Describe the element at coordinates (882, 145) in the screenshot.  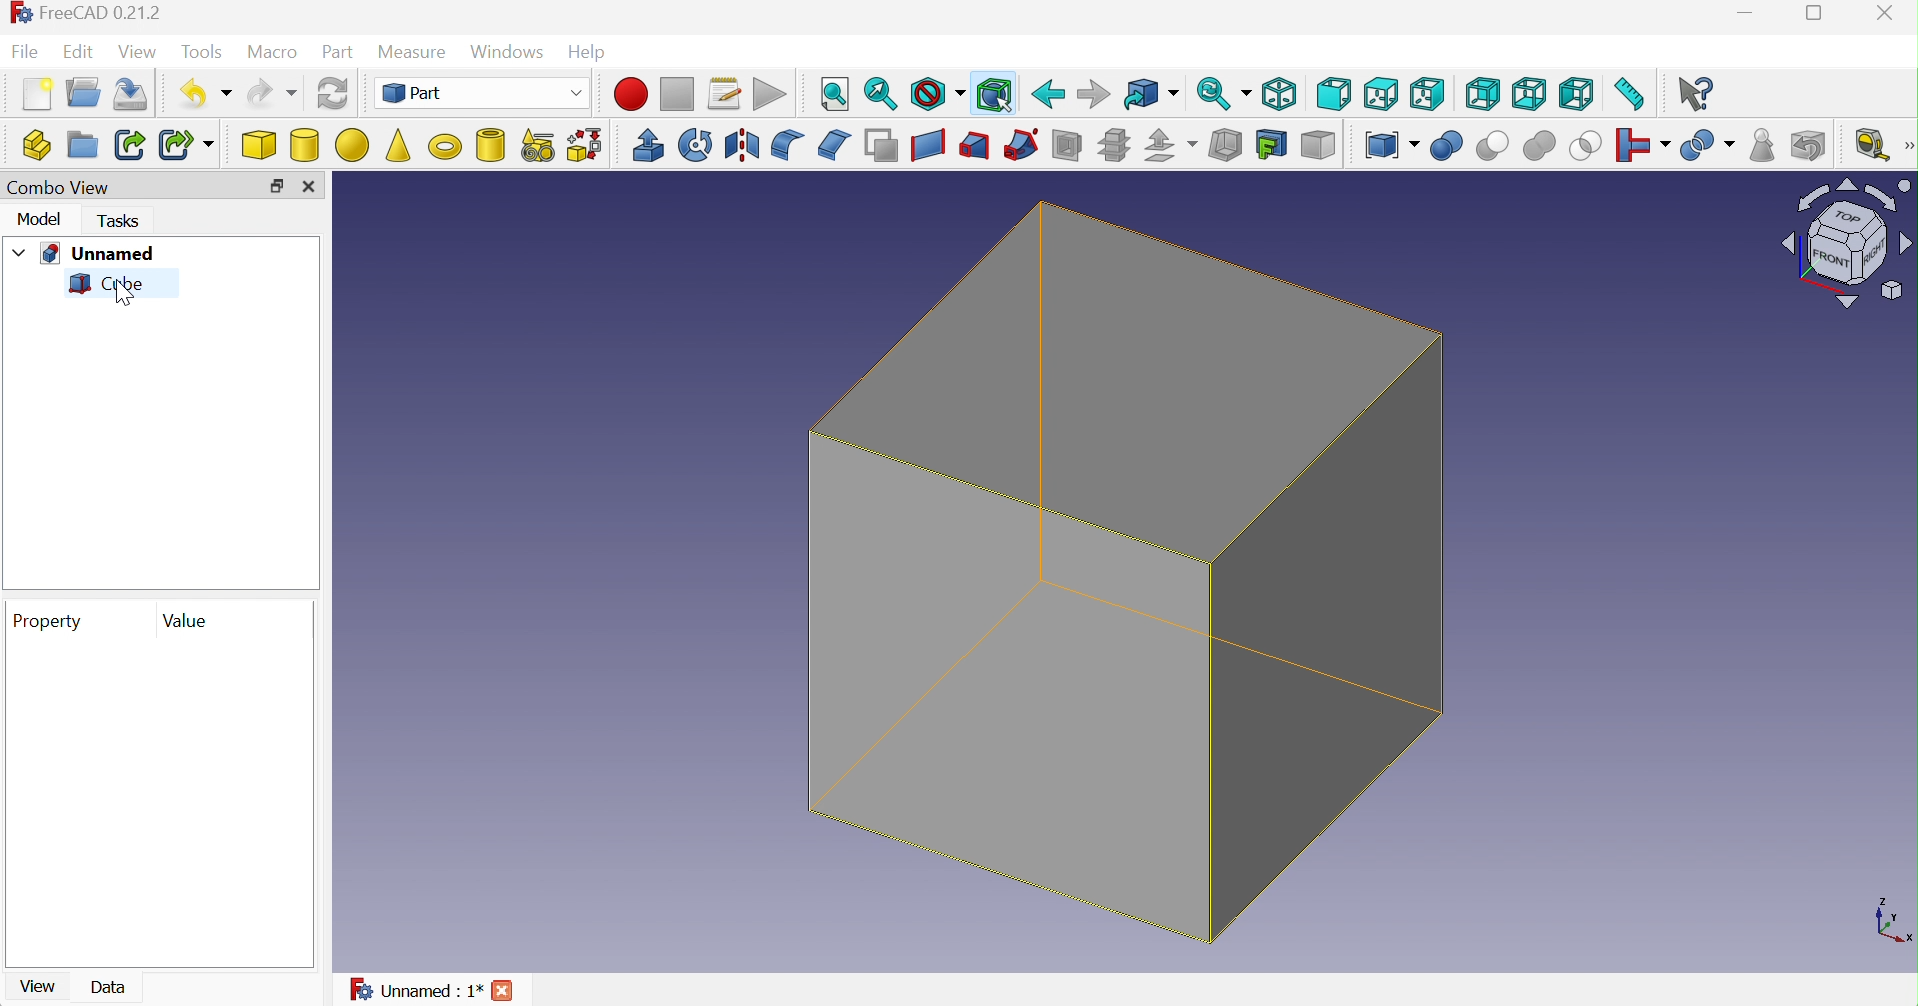
I see `Make face from wires` at that location.